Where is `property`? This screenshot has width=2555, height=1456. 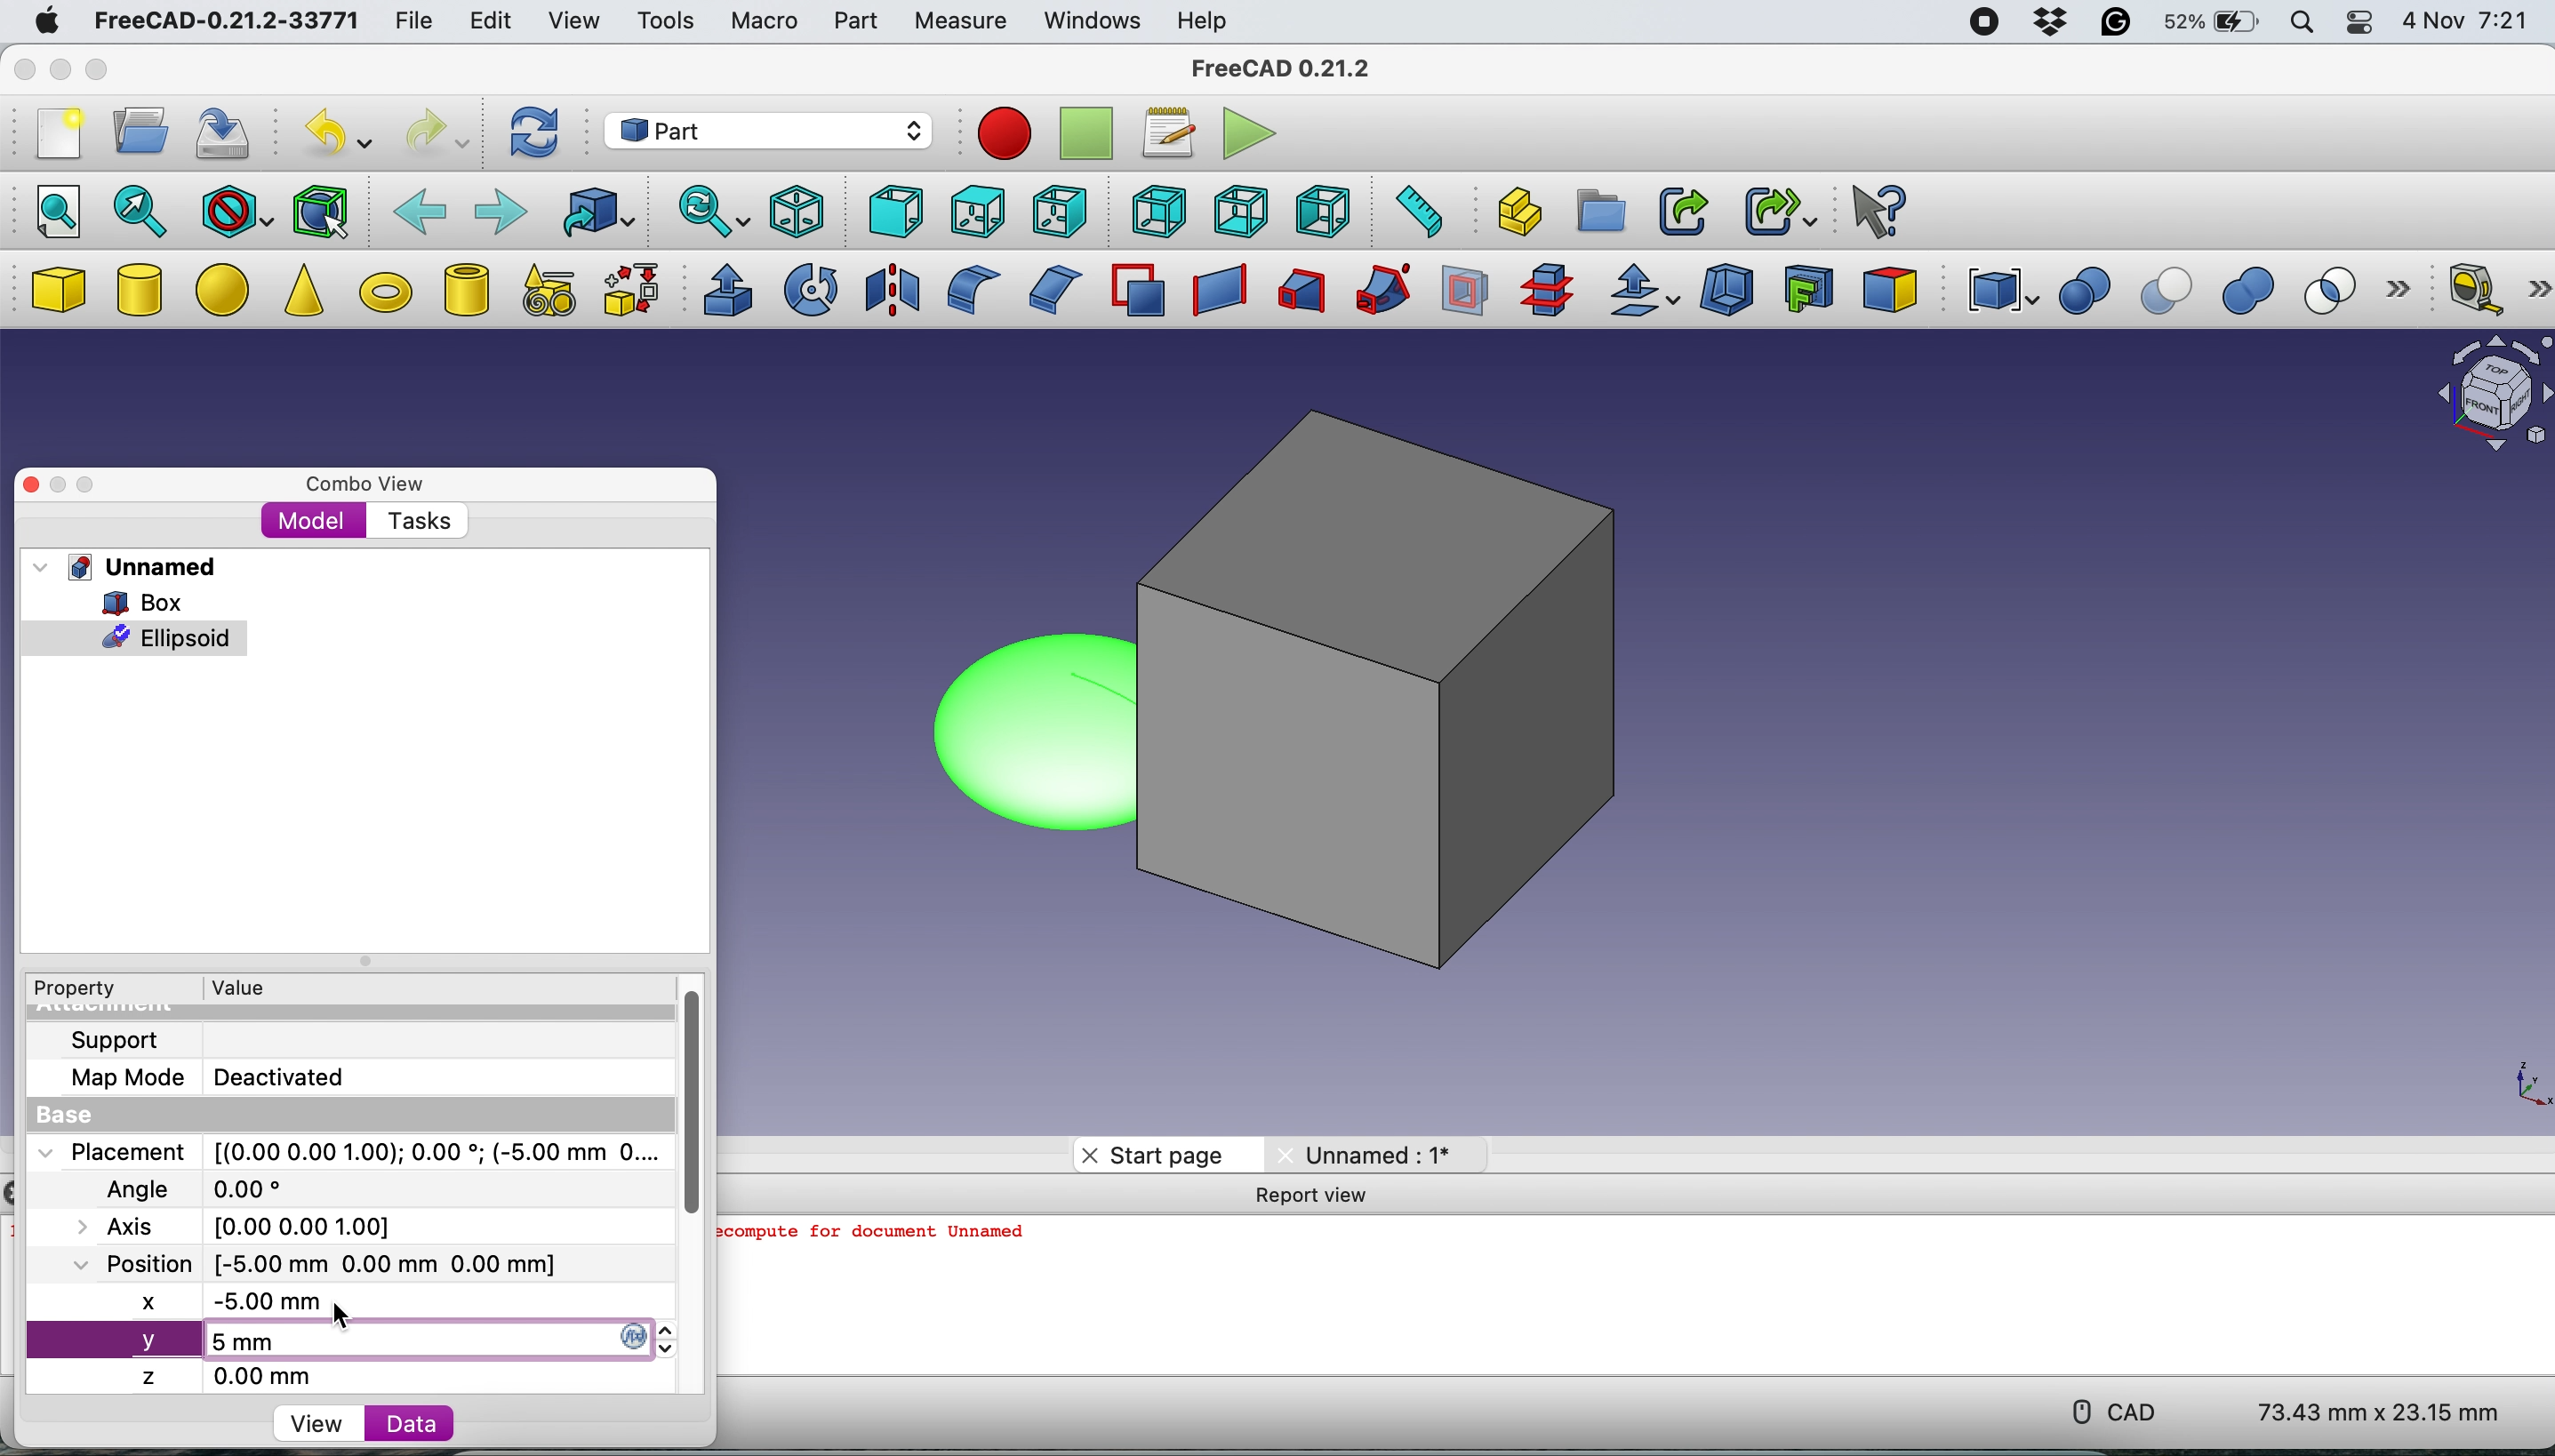 property is located at coordinates (72, 990).